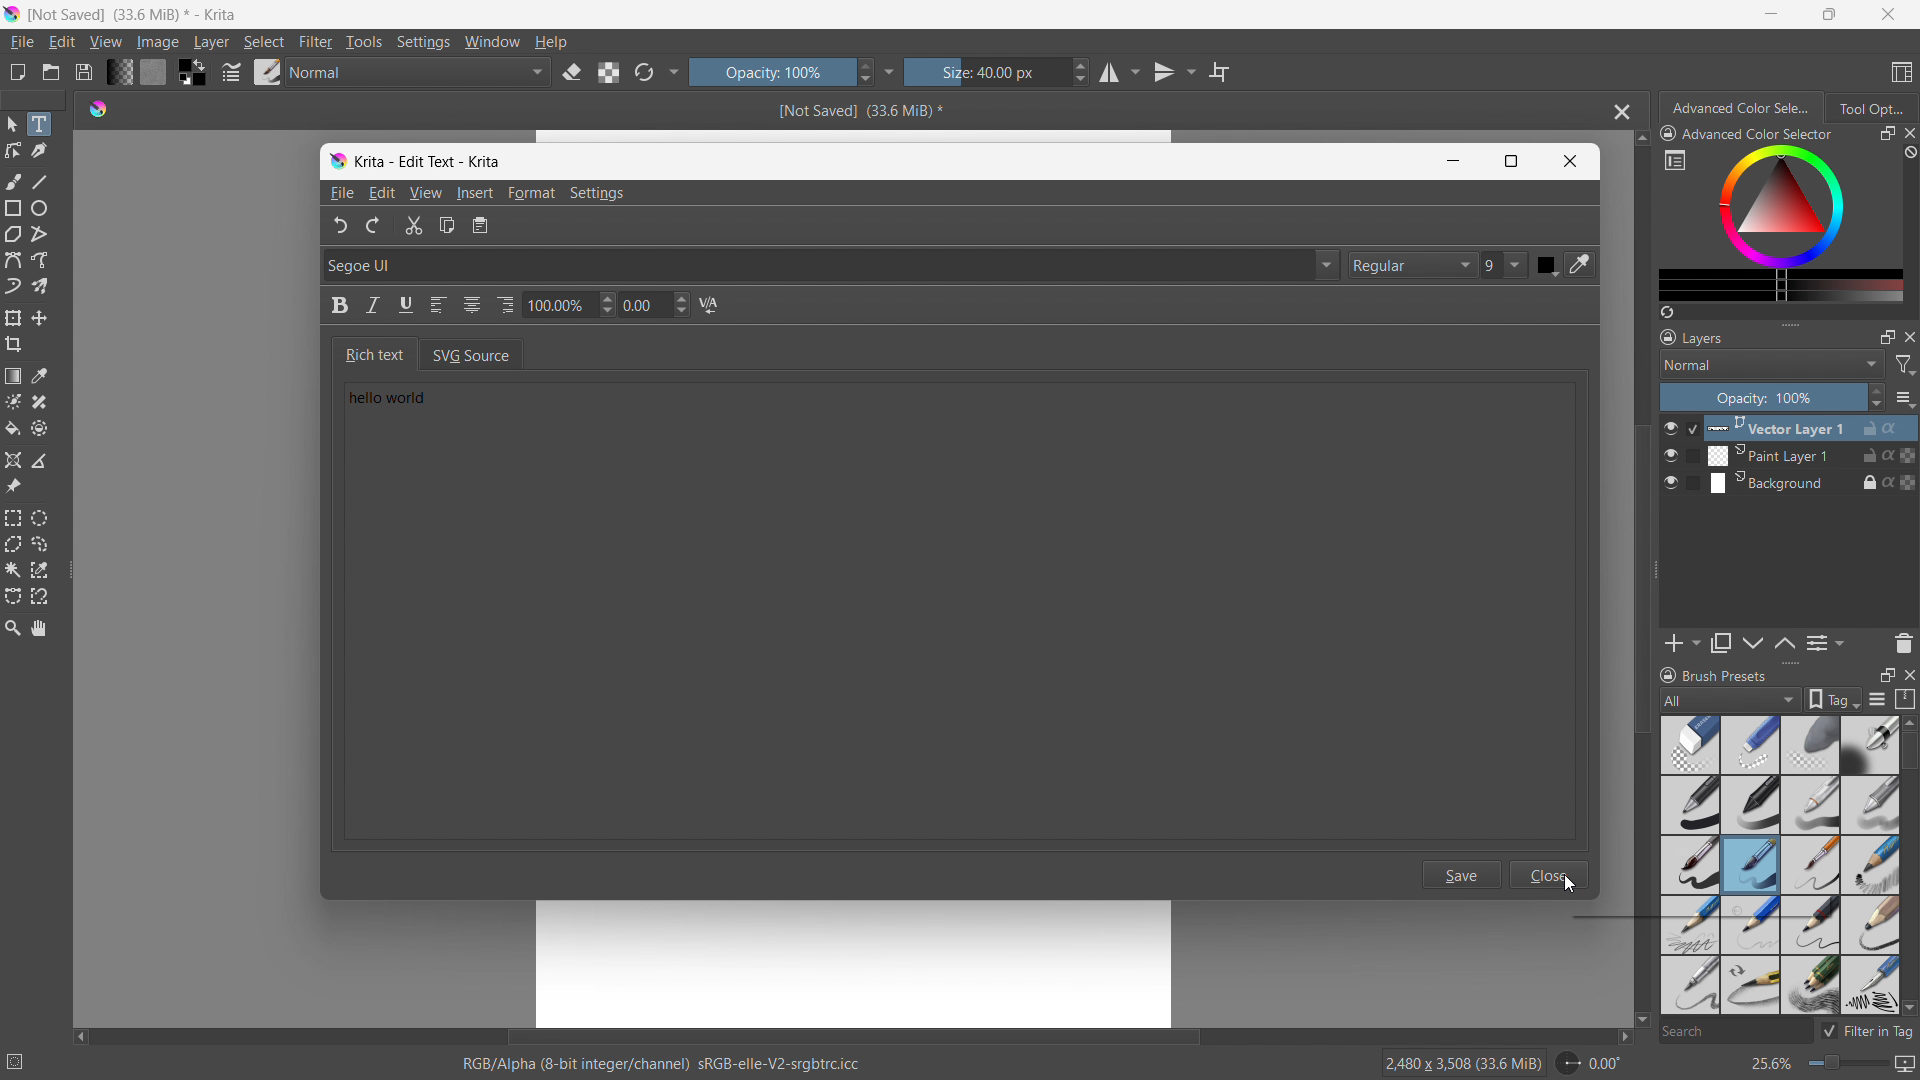 The image size is (1920, 1080). What do you see at coordinates (1812, 925) in the screenshot?
I see `small tip pencil` at bounding box center [1812, 925].